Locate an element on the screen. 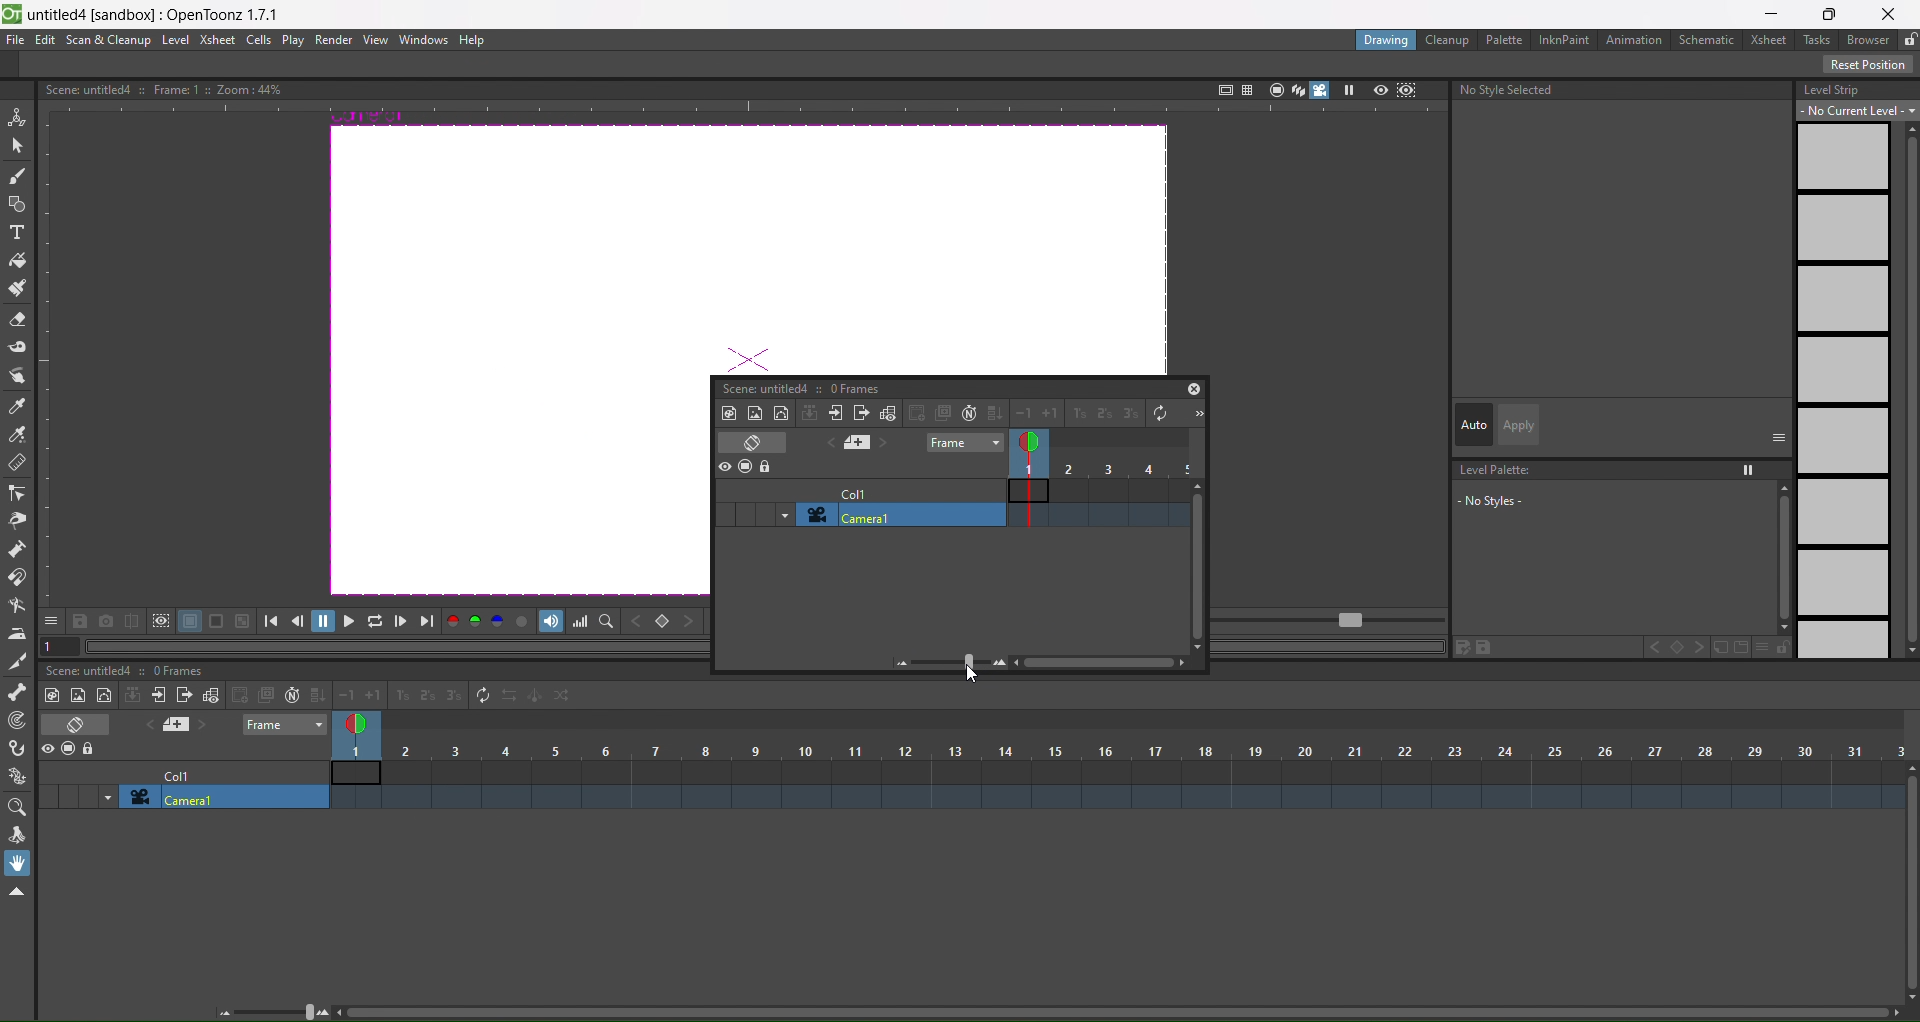 The image size is (1920, 1022). render is located at coordinates (335, 40).